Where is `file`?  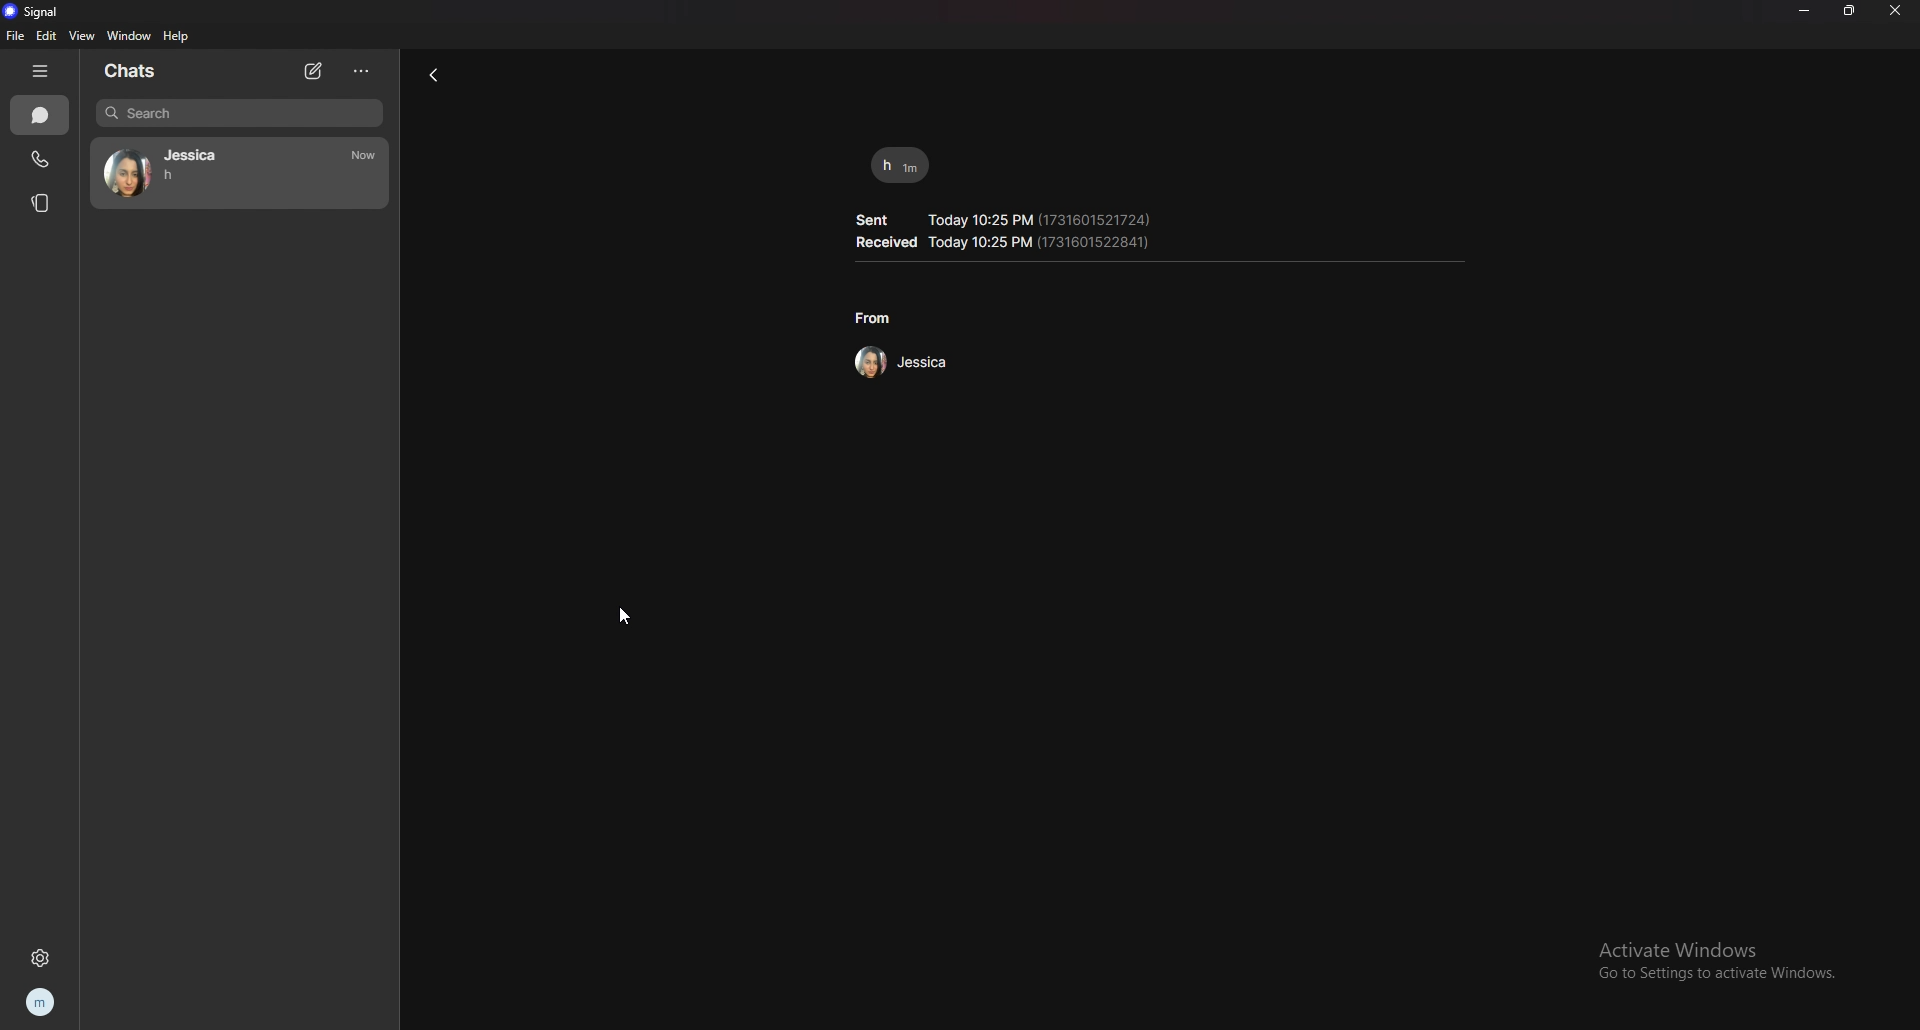
file is located at coordinates (16, 36).